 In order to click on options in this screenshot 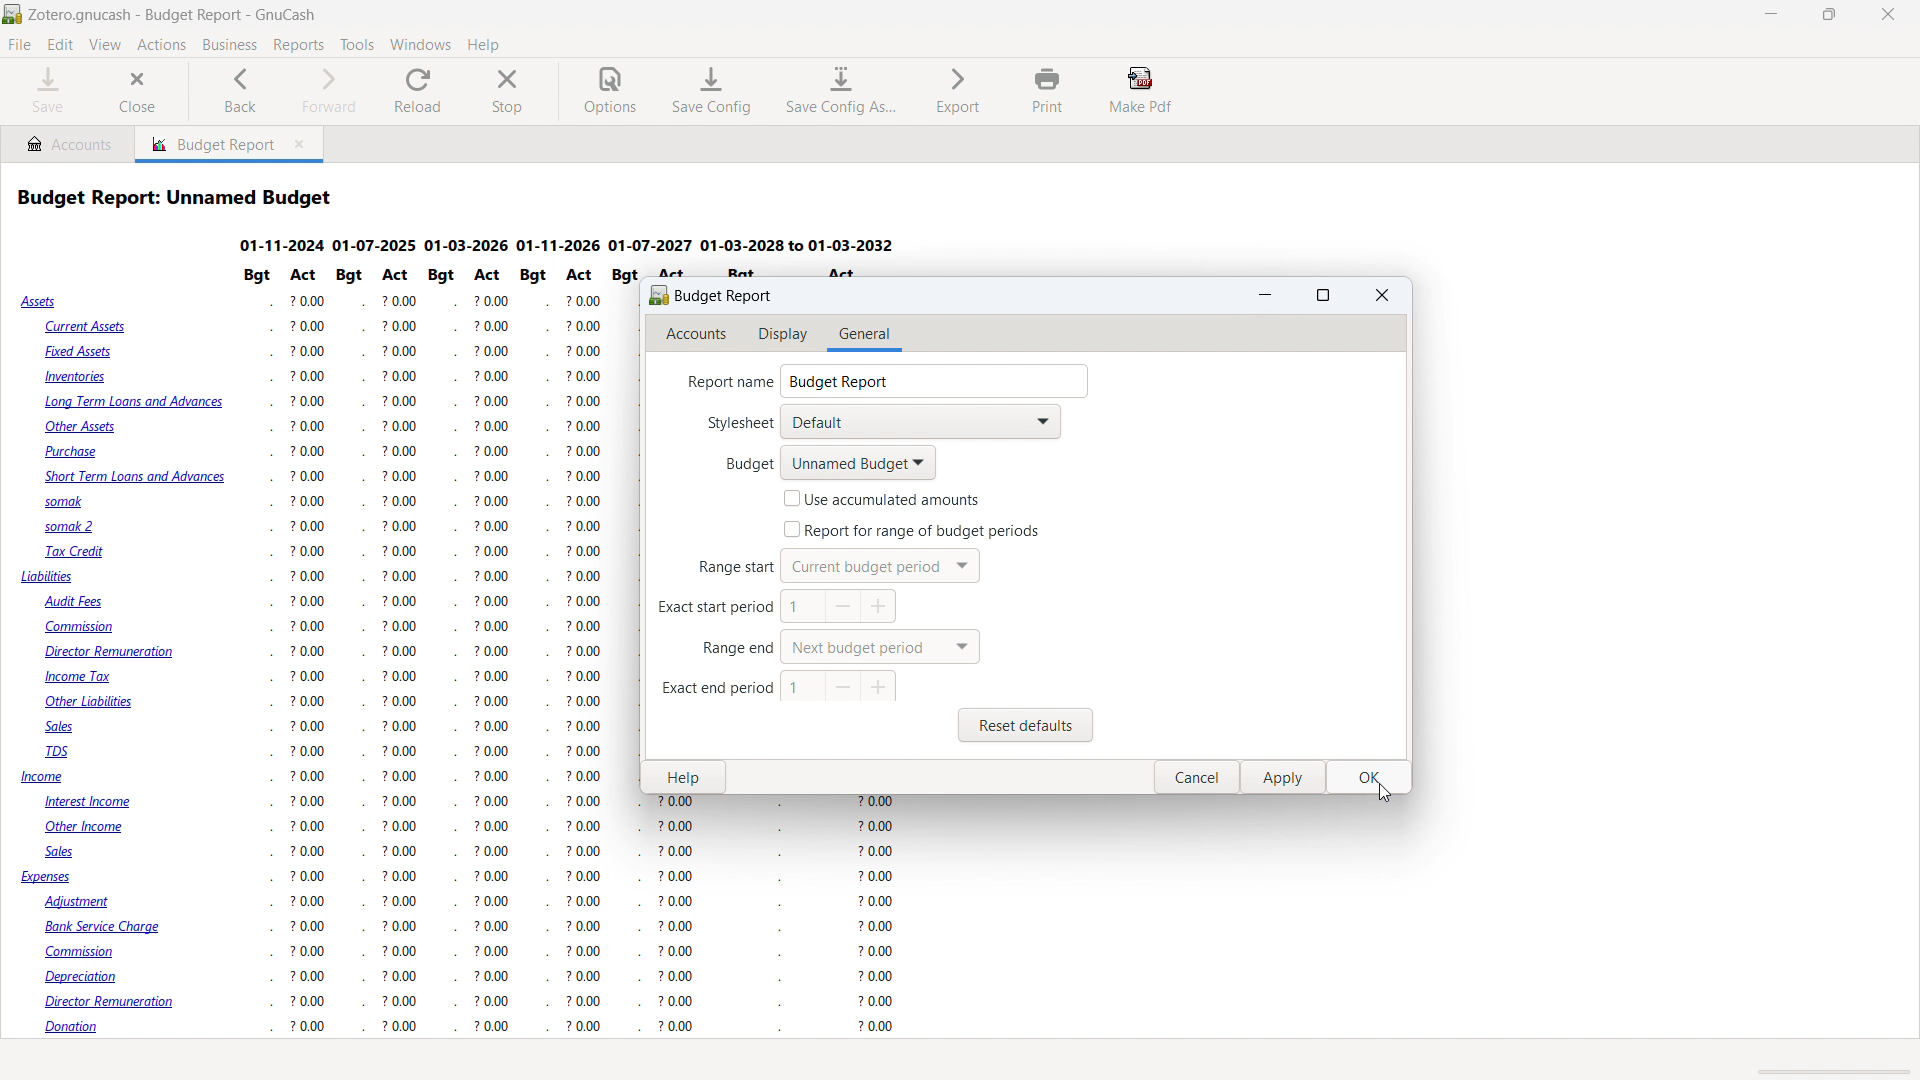, I will do `click(610, 92)`.